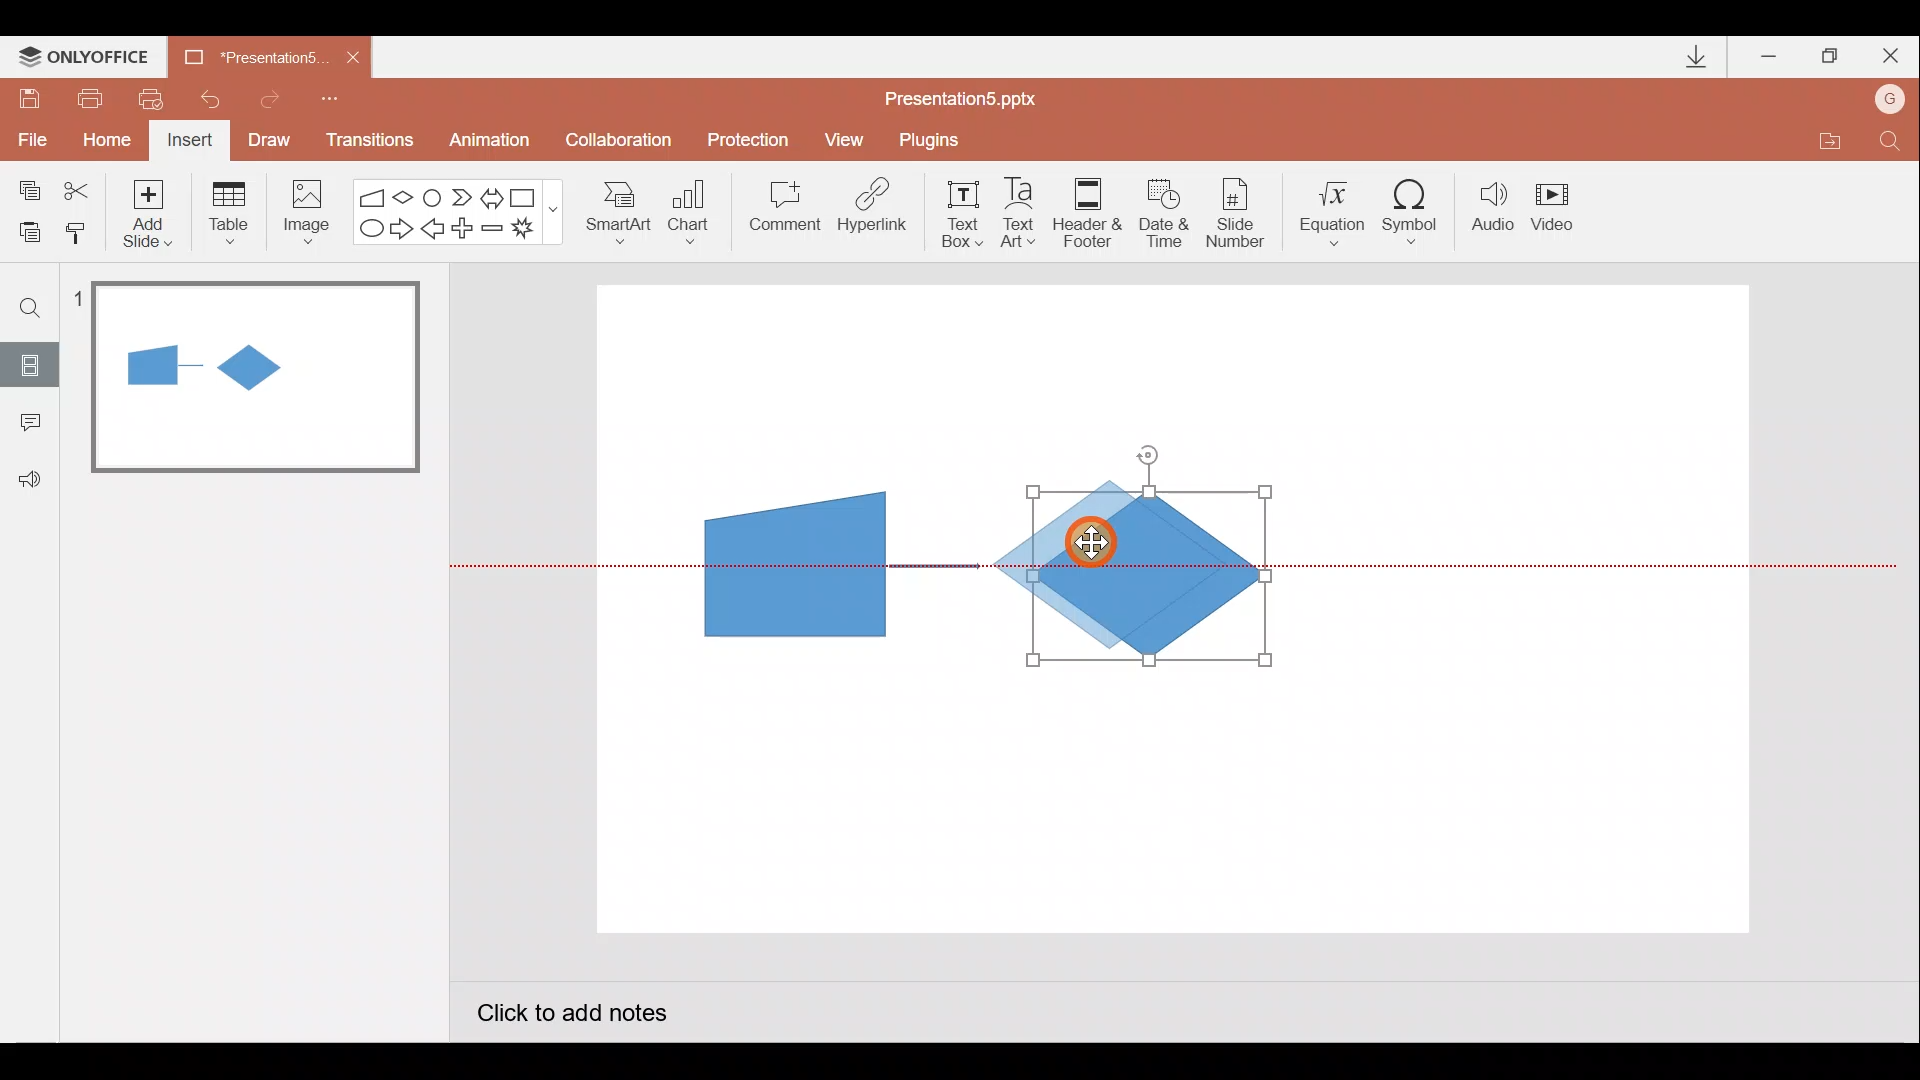  What do you see at coordinates (353, 58) in the screenshot?
I see `Close` at bounding box center [353, 58].